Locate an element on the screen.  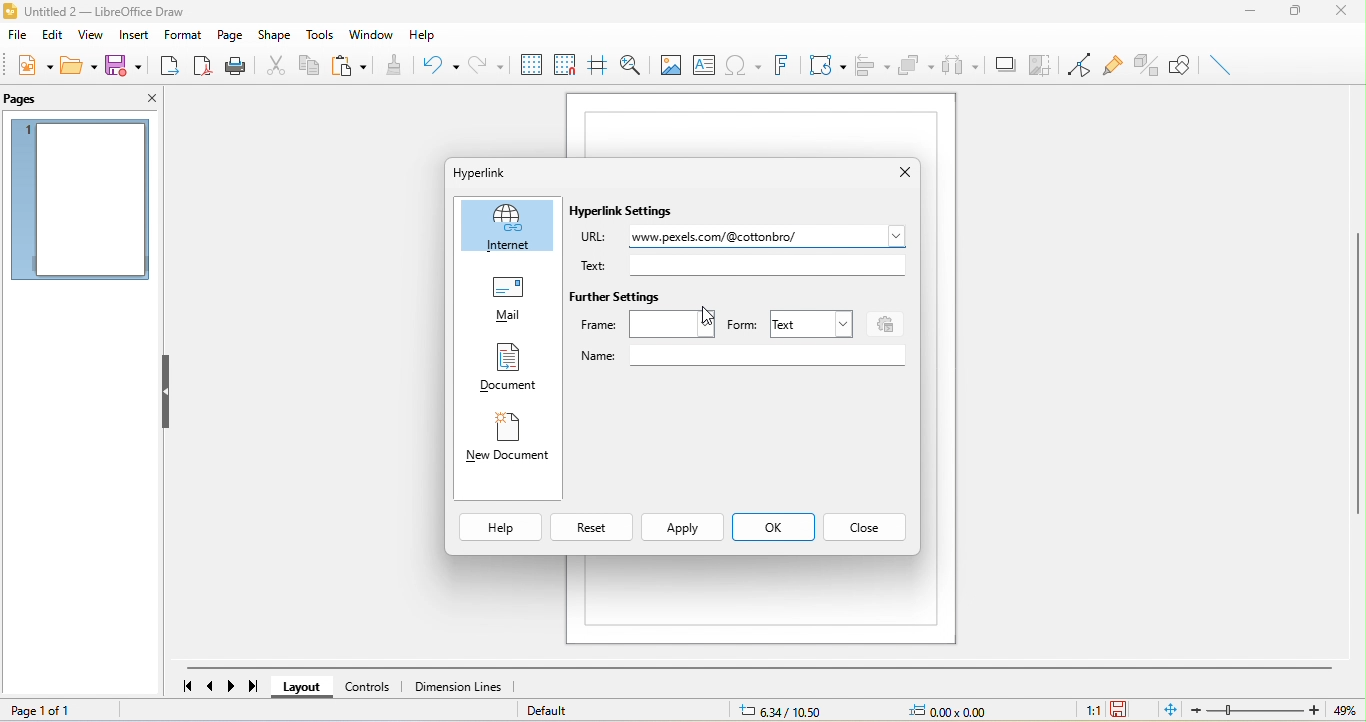
close is located at coordinates (1346, 11).